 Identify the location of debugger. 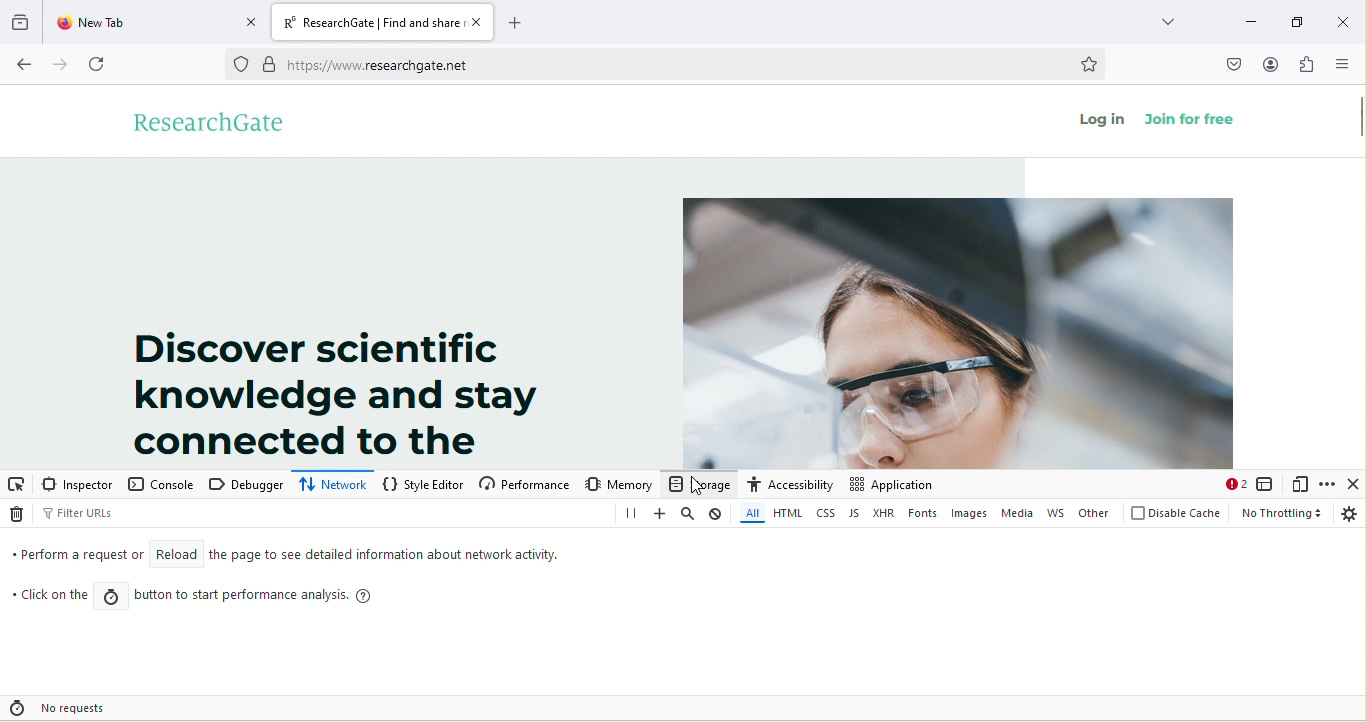
(245, 485).